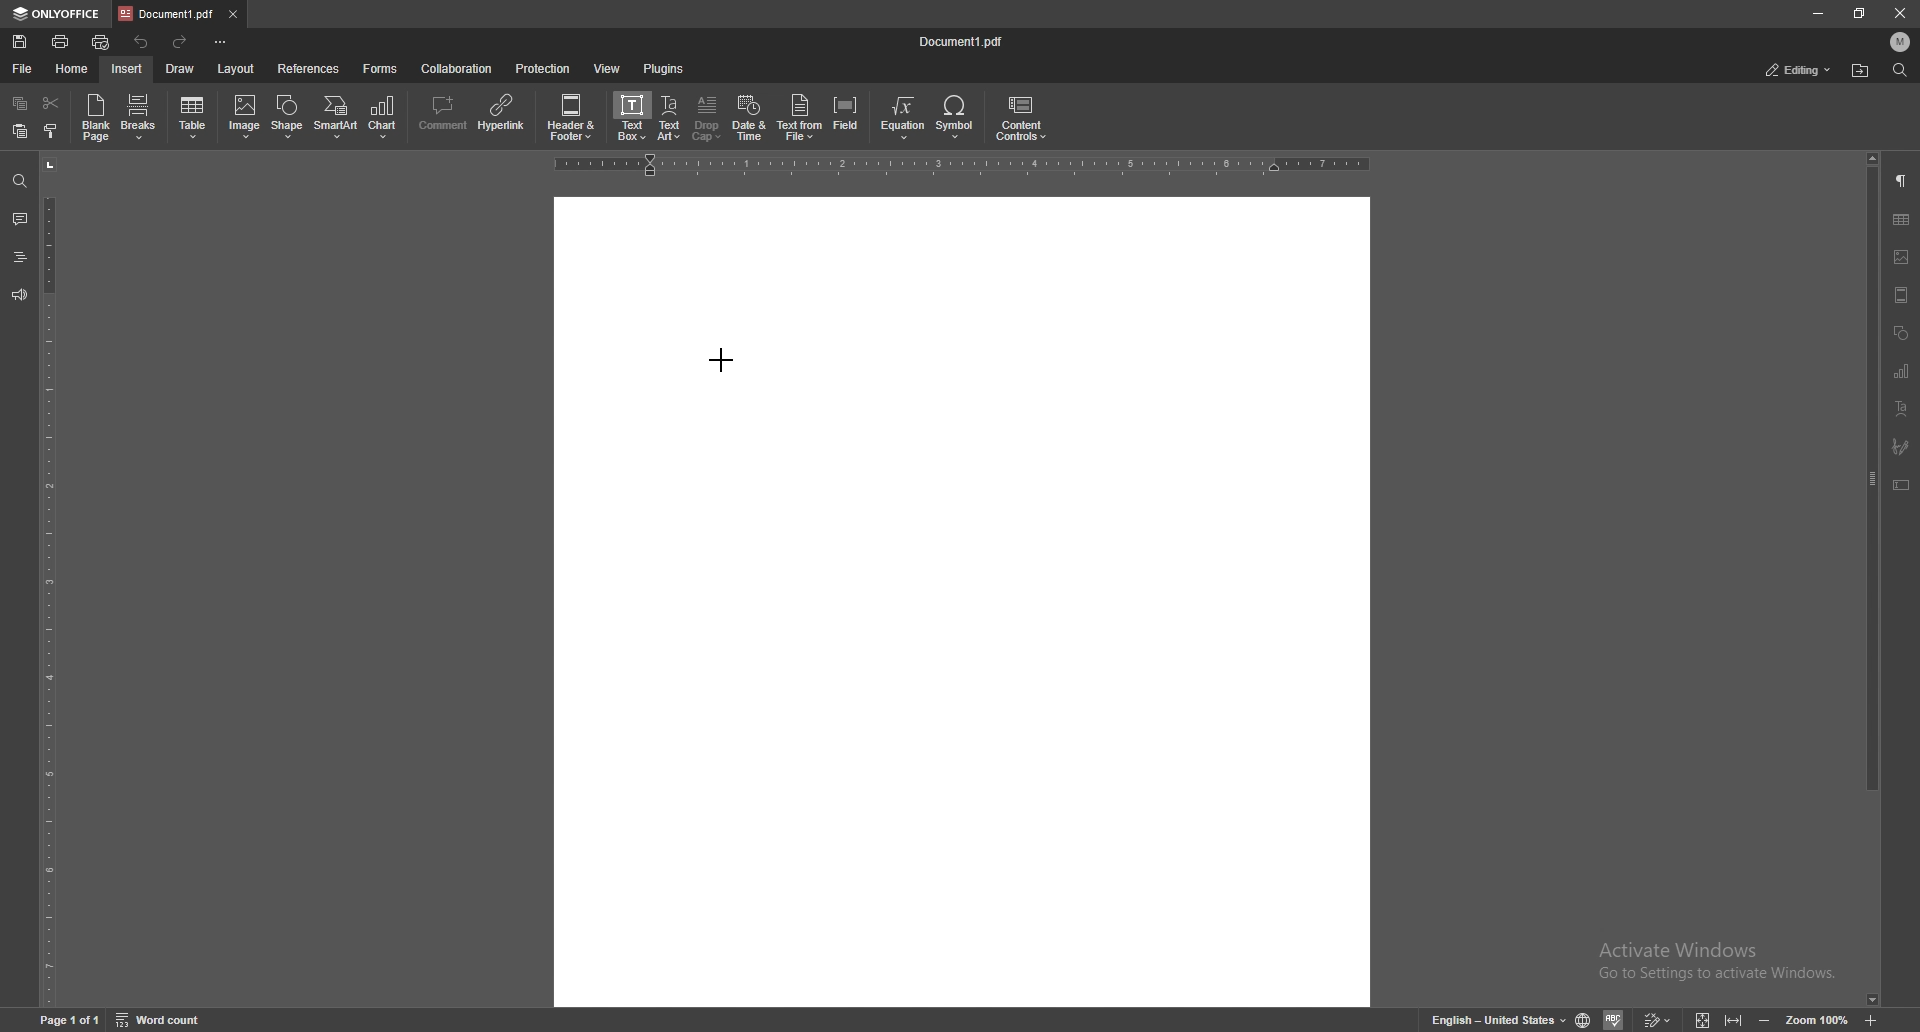 The image size is (1920, 1032). What do you see at coordinates (19, 218) in the screenshot?
I see `comment` at bounding box center [19, 218].